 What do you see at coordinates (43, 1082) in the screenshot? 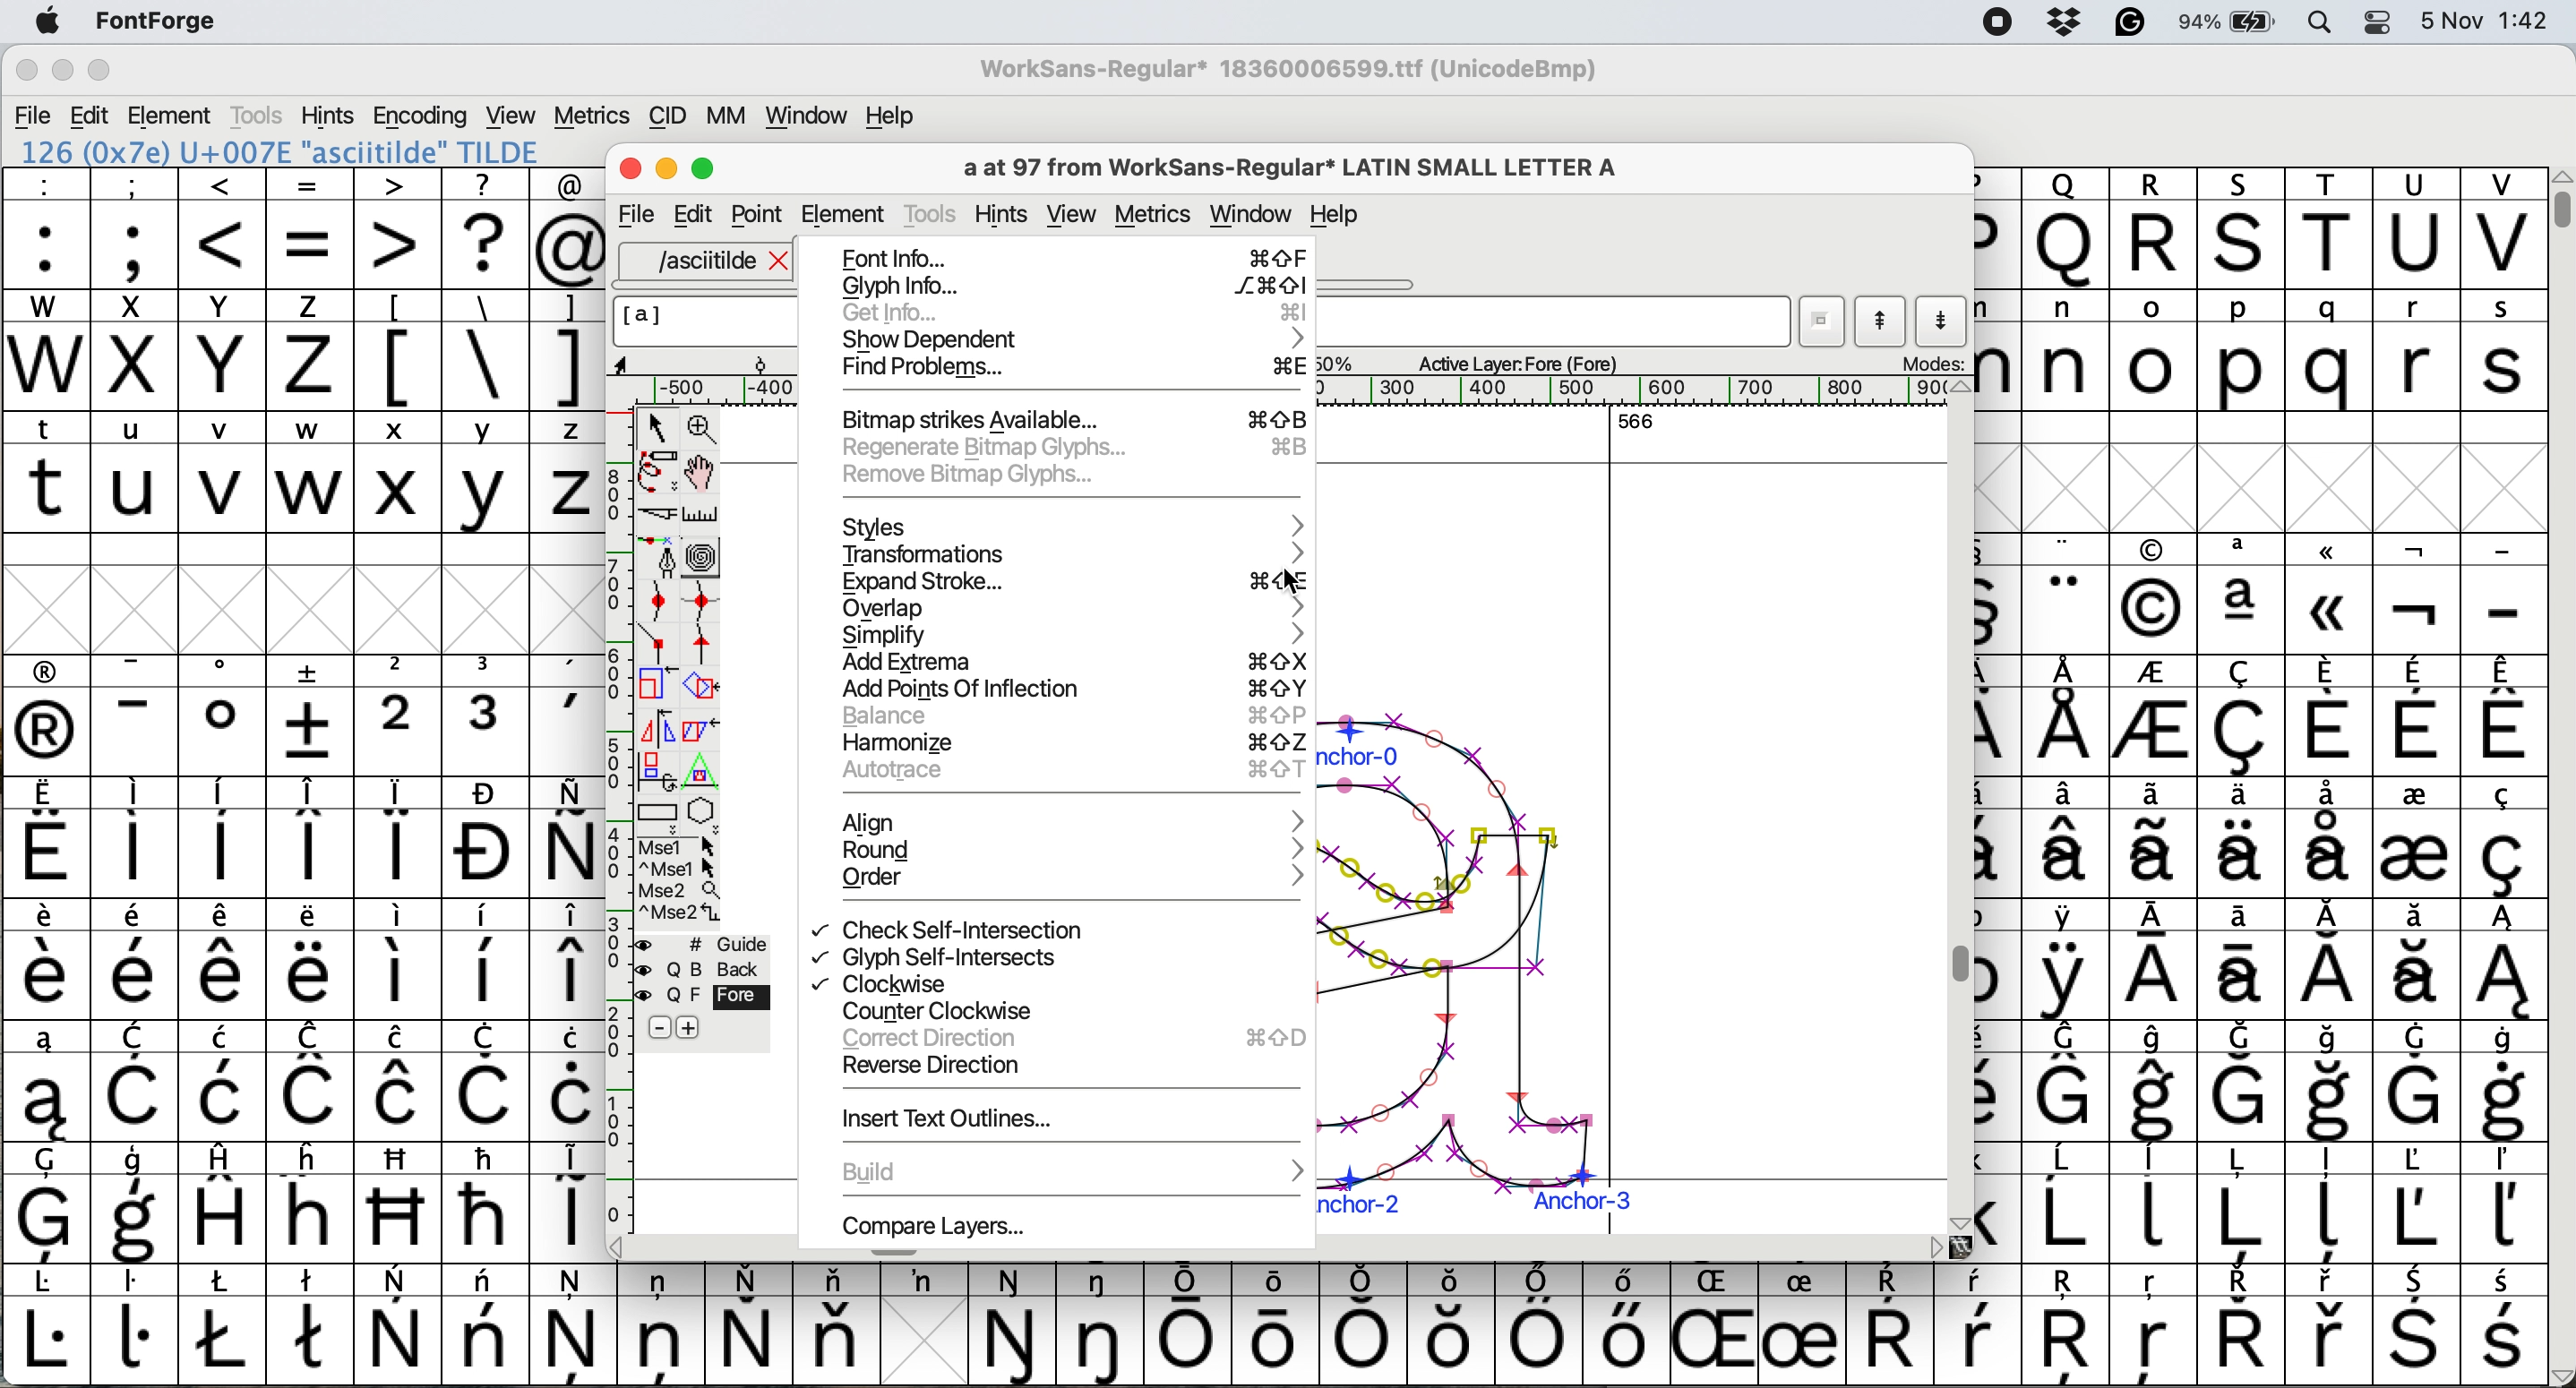
I see `symbol` at bounding box center [43, 1082].